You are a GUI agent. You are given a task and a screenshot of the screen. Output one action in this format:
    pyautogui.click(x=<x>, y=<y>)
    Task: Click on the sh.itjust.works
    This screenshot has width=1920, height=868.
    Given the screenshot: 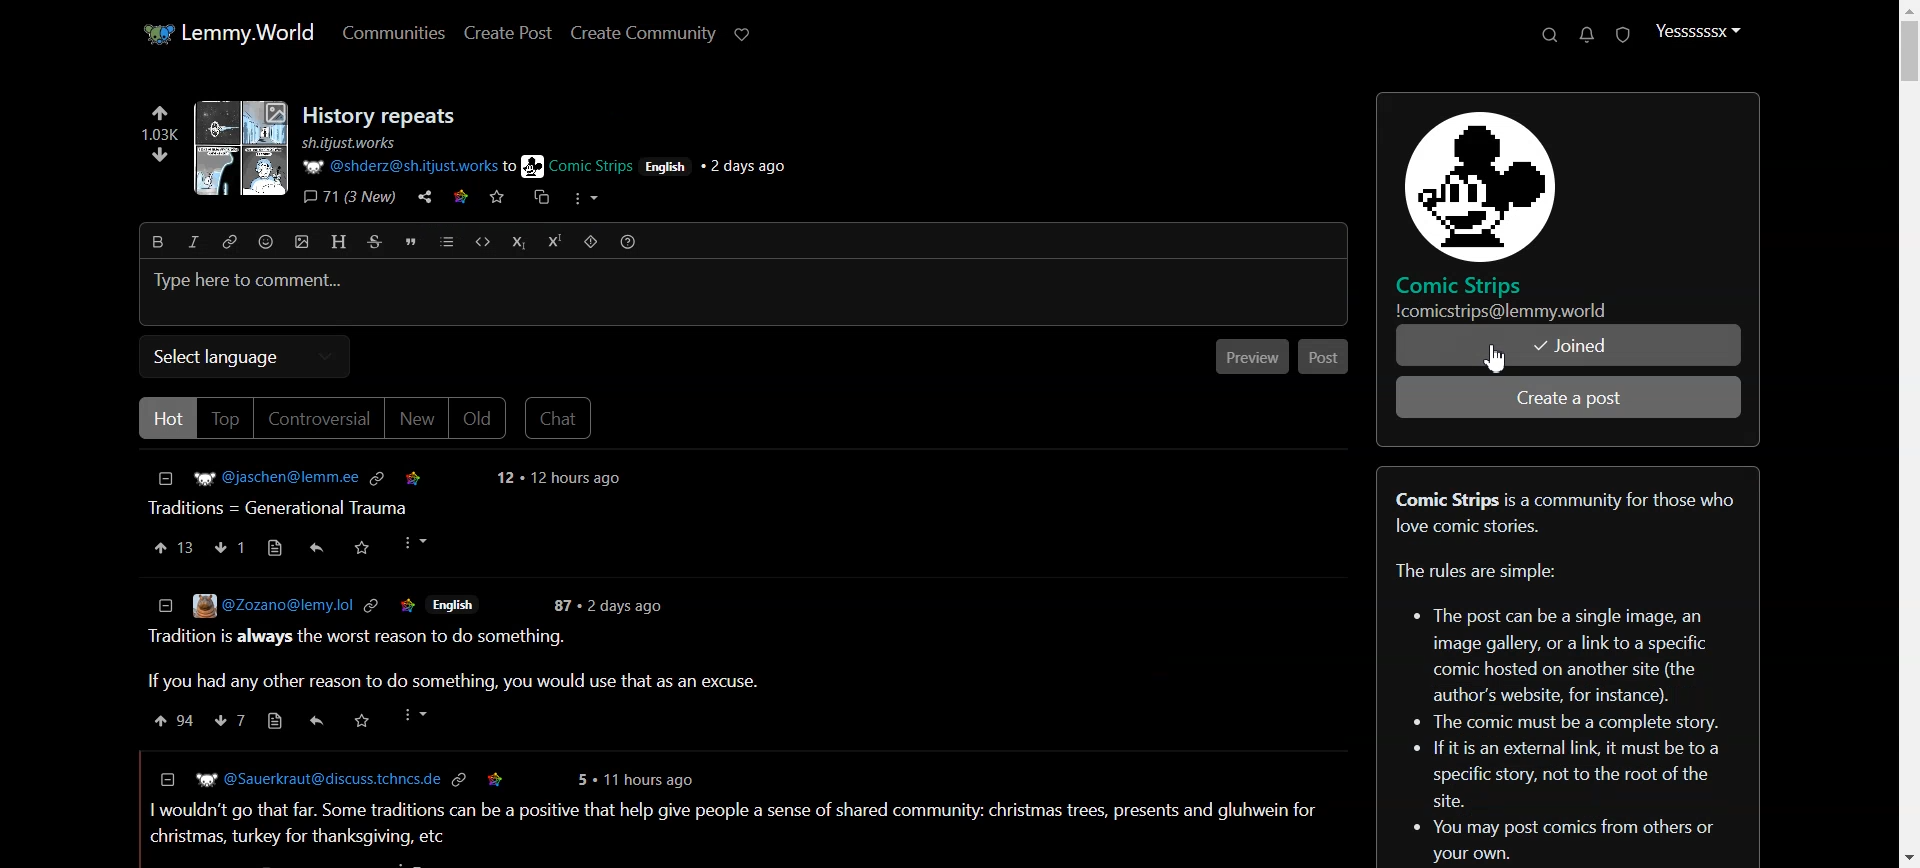 What is the action you would take?
    pyautogui.click(x=351, y=143)
    